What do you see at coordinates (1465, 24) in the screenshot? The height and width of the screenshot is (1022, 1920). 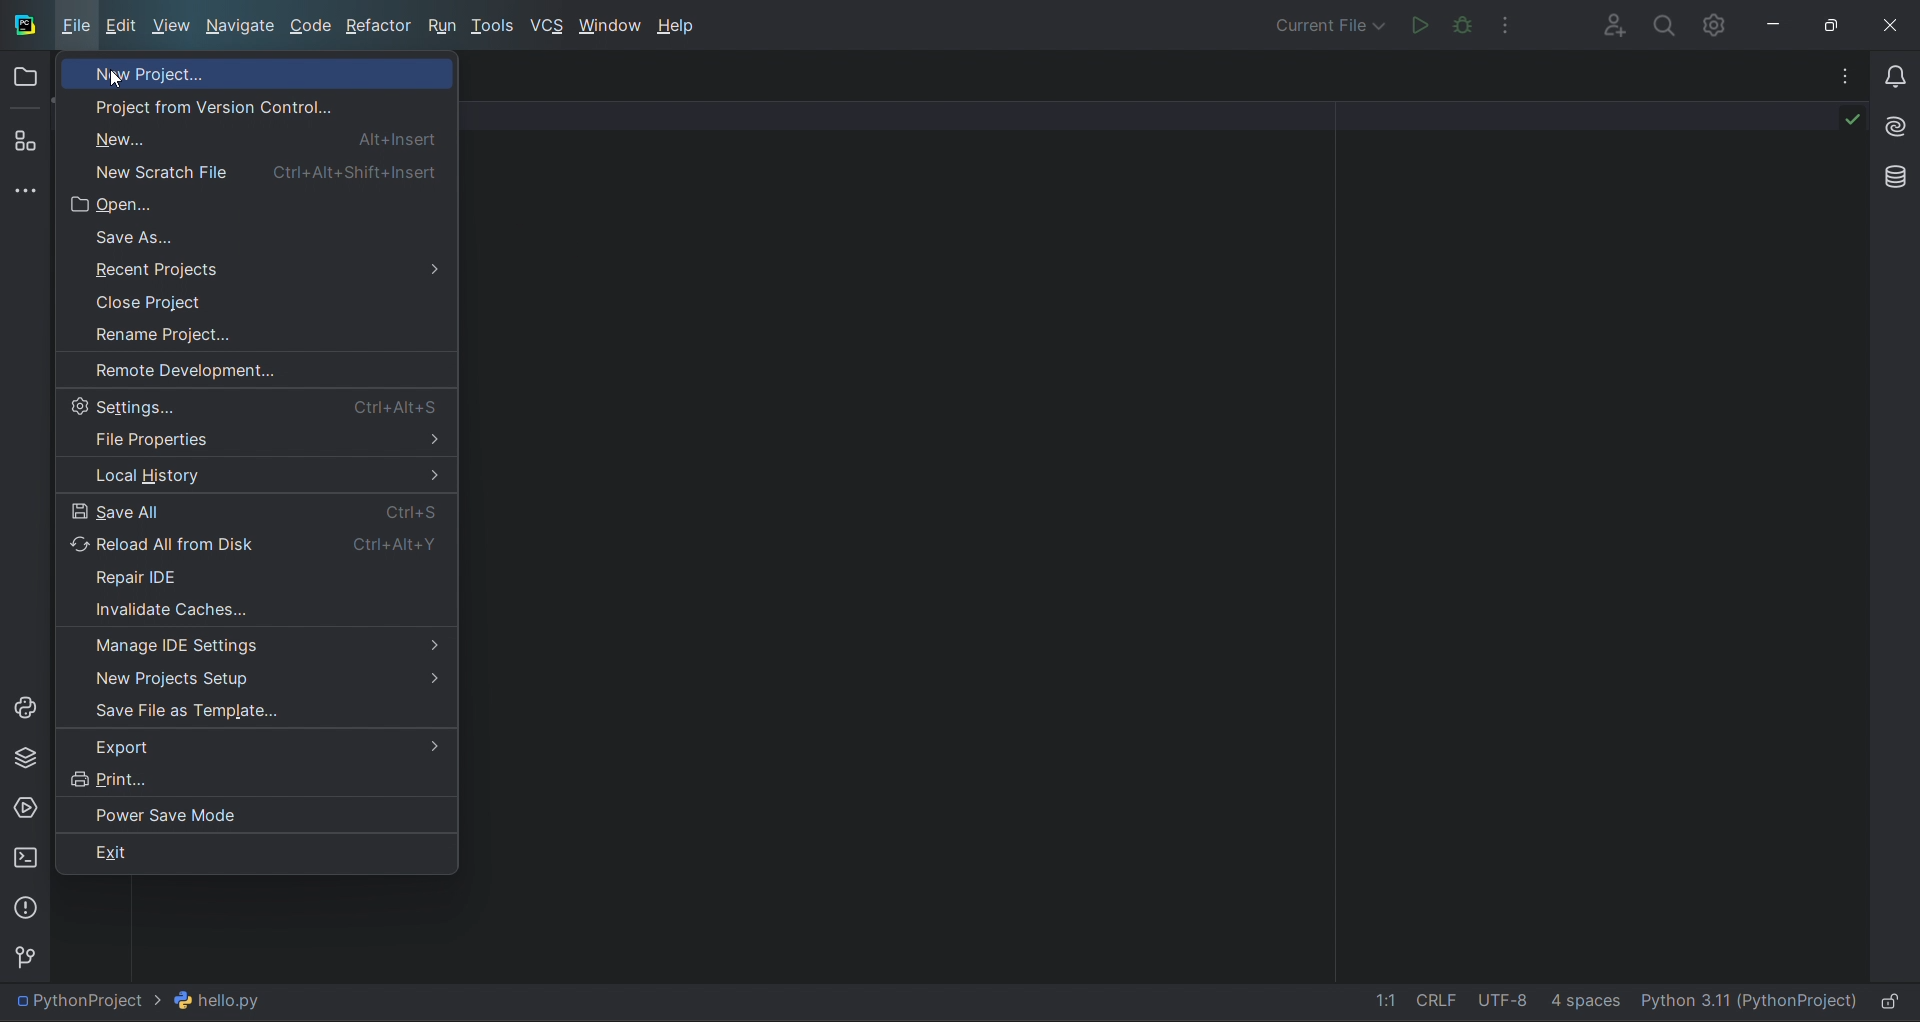 I see `debug` at bounding box center [1465, 24].